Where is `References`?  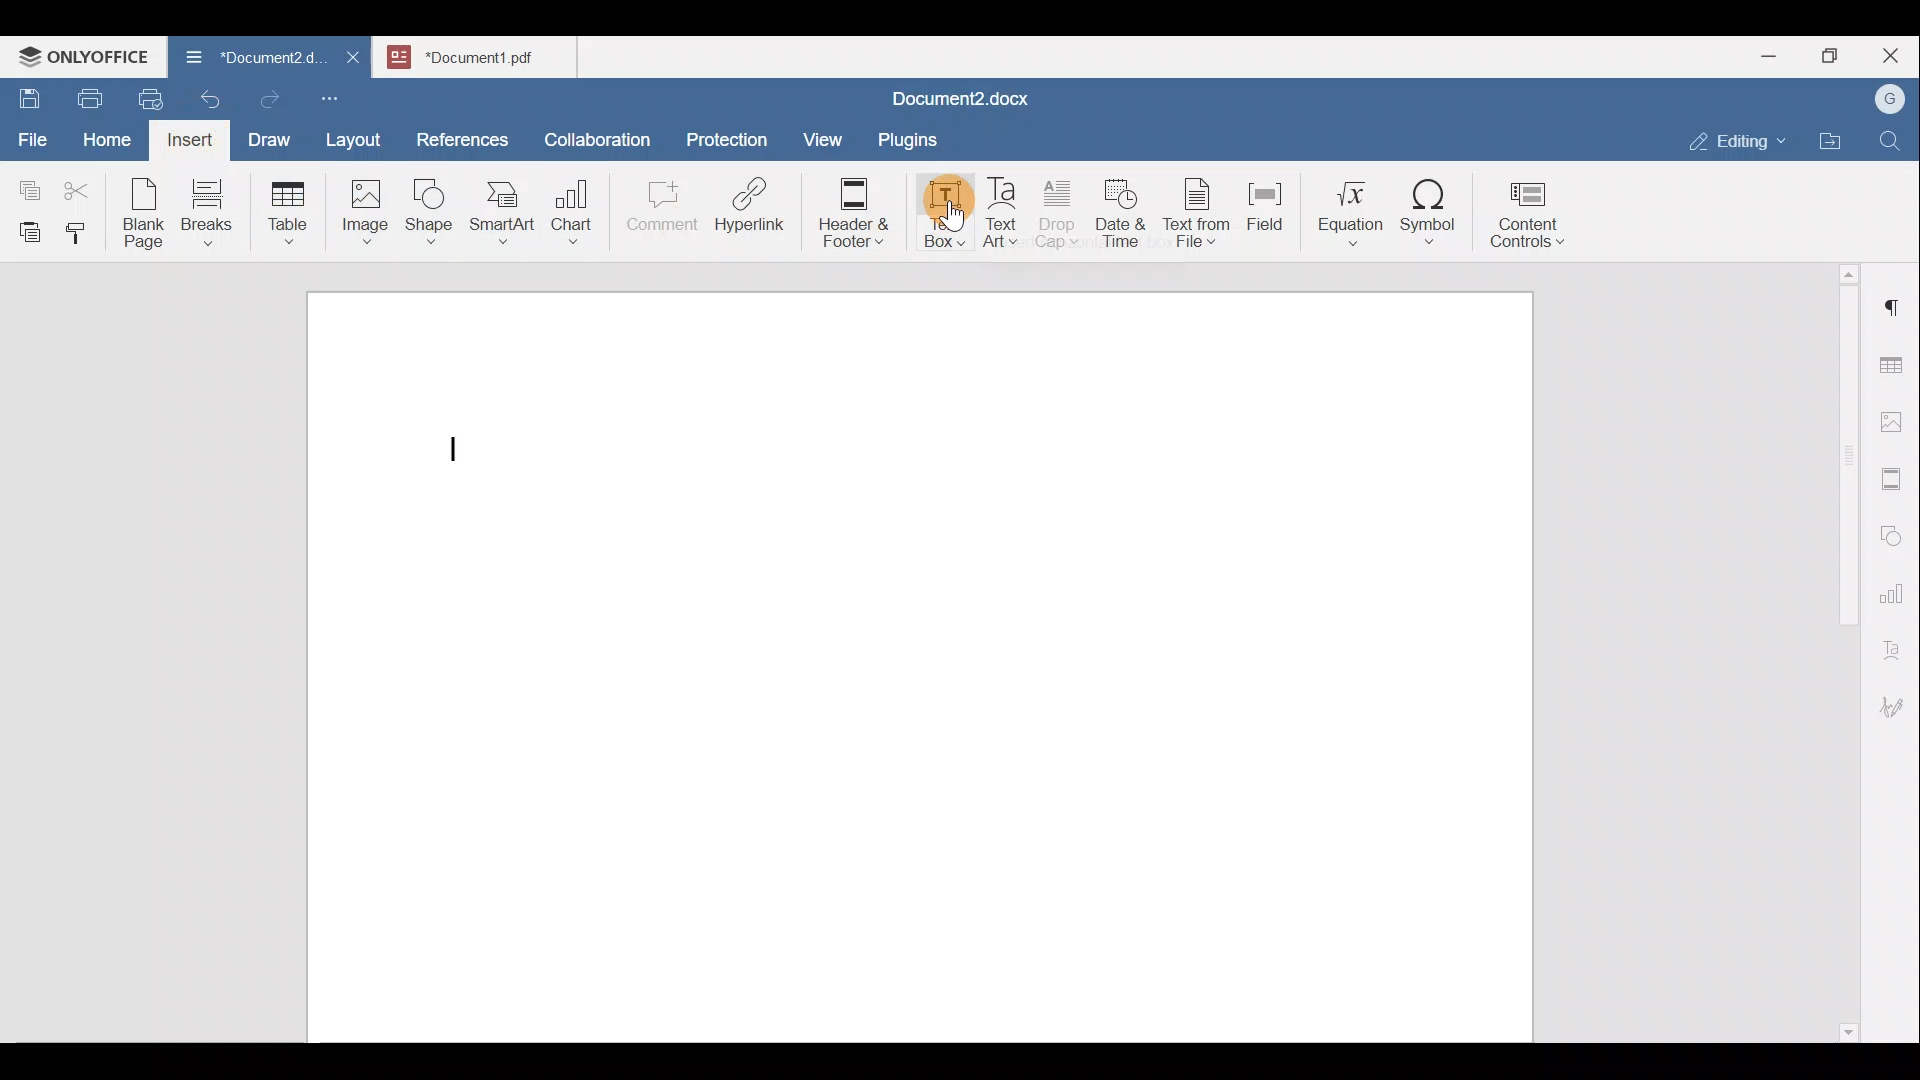 References is located at coordinates (462, 136).